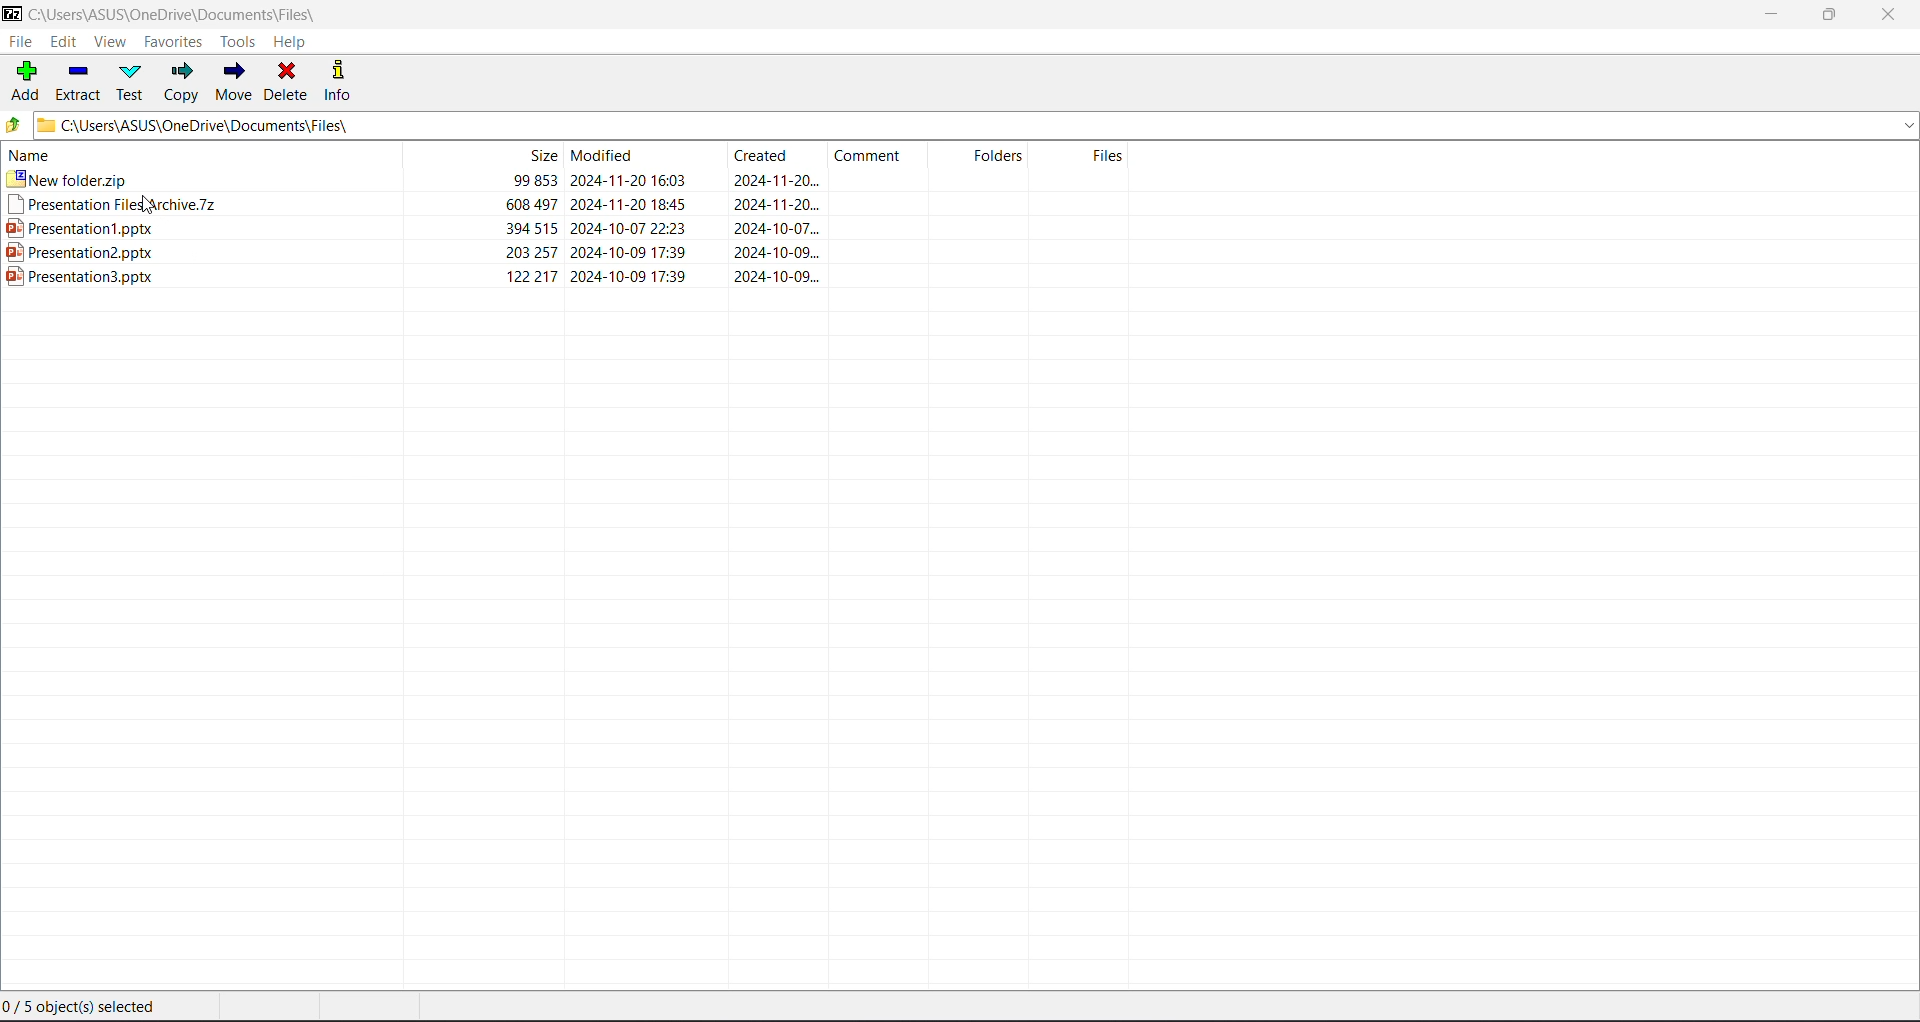 This screenshot has height=1022, width=1920. Describe the element at coordinates (289, 82) in the screenshot. I see `Delete` at that location.